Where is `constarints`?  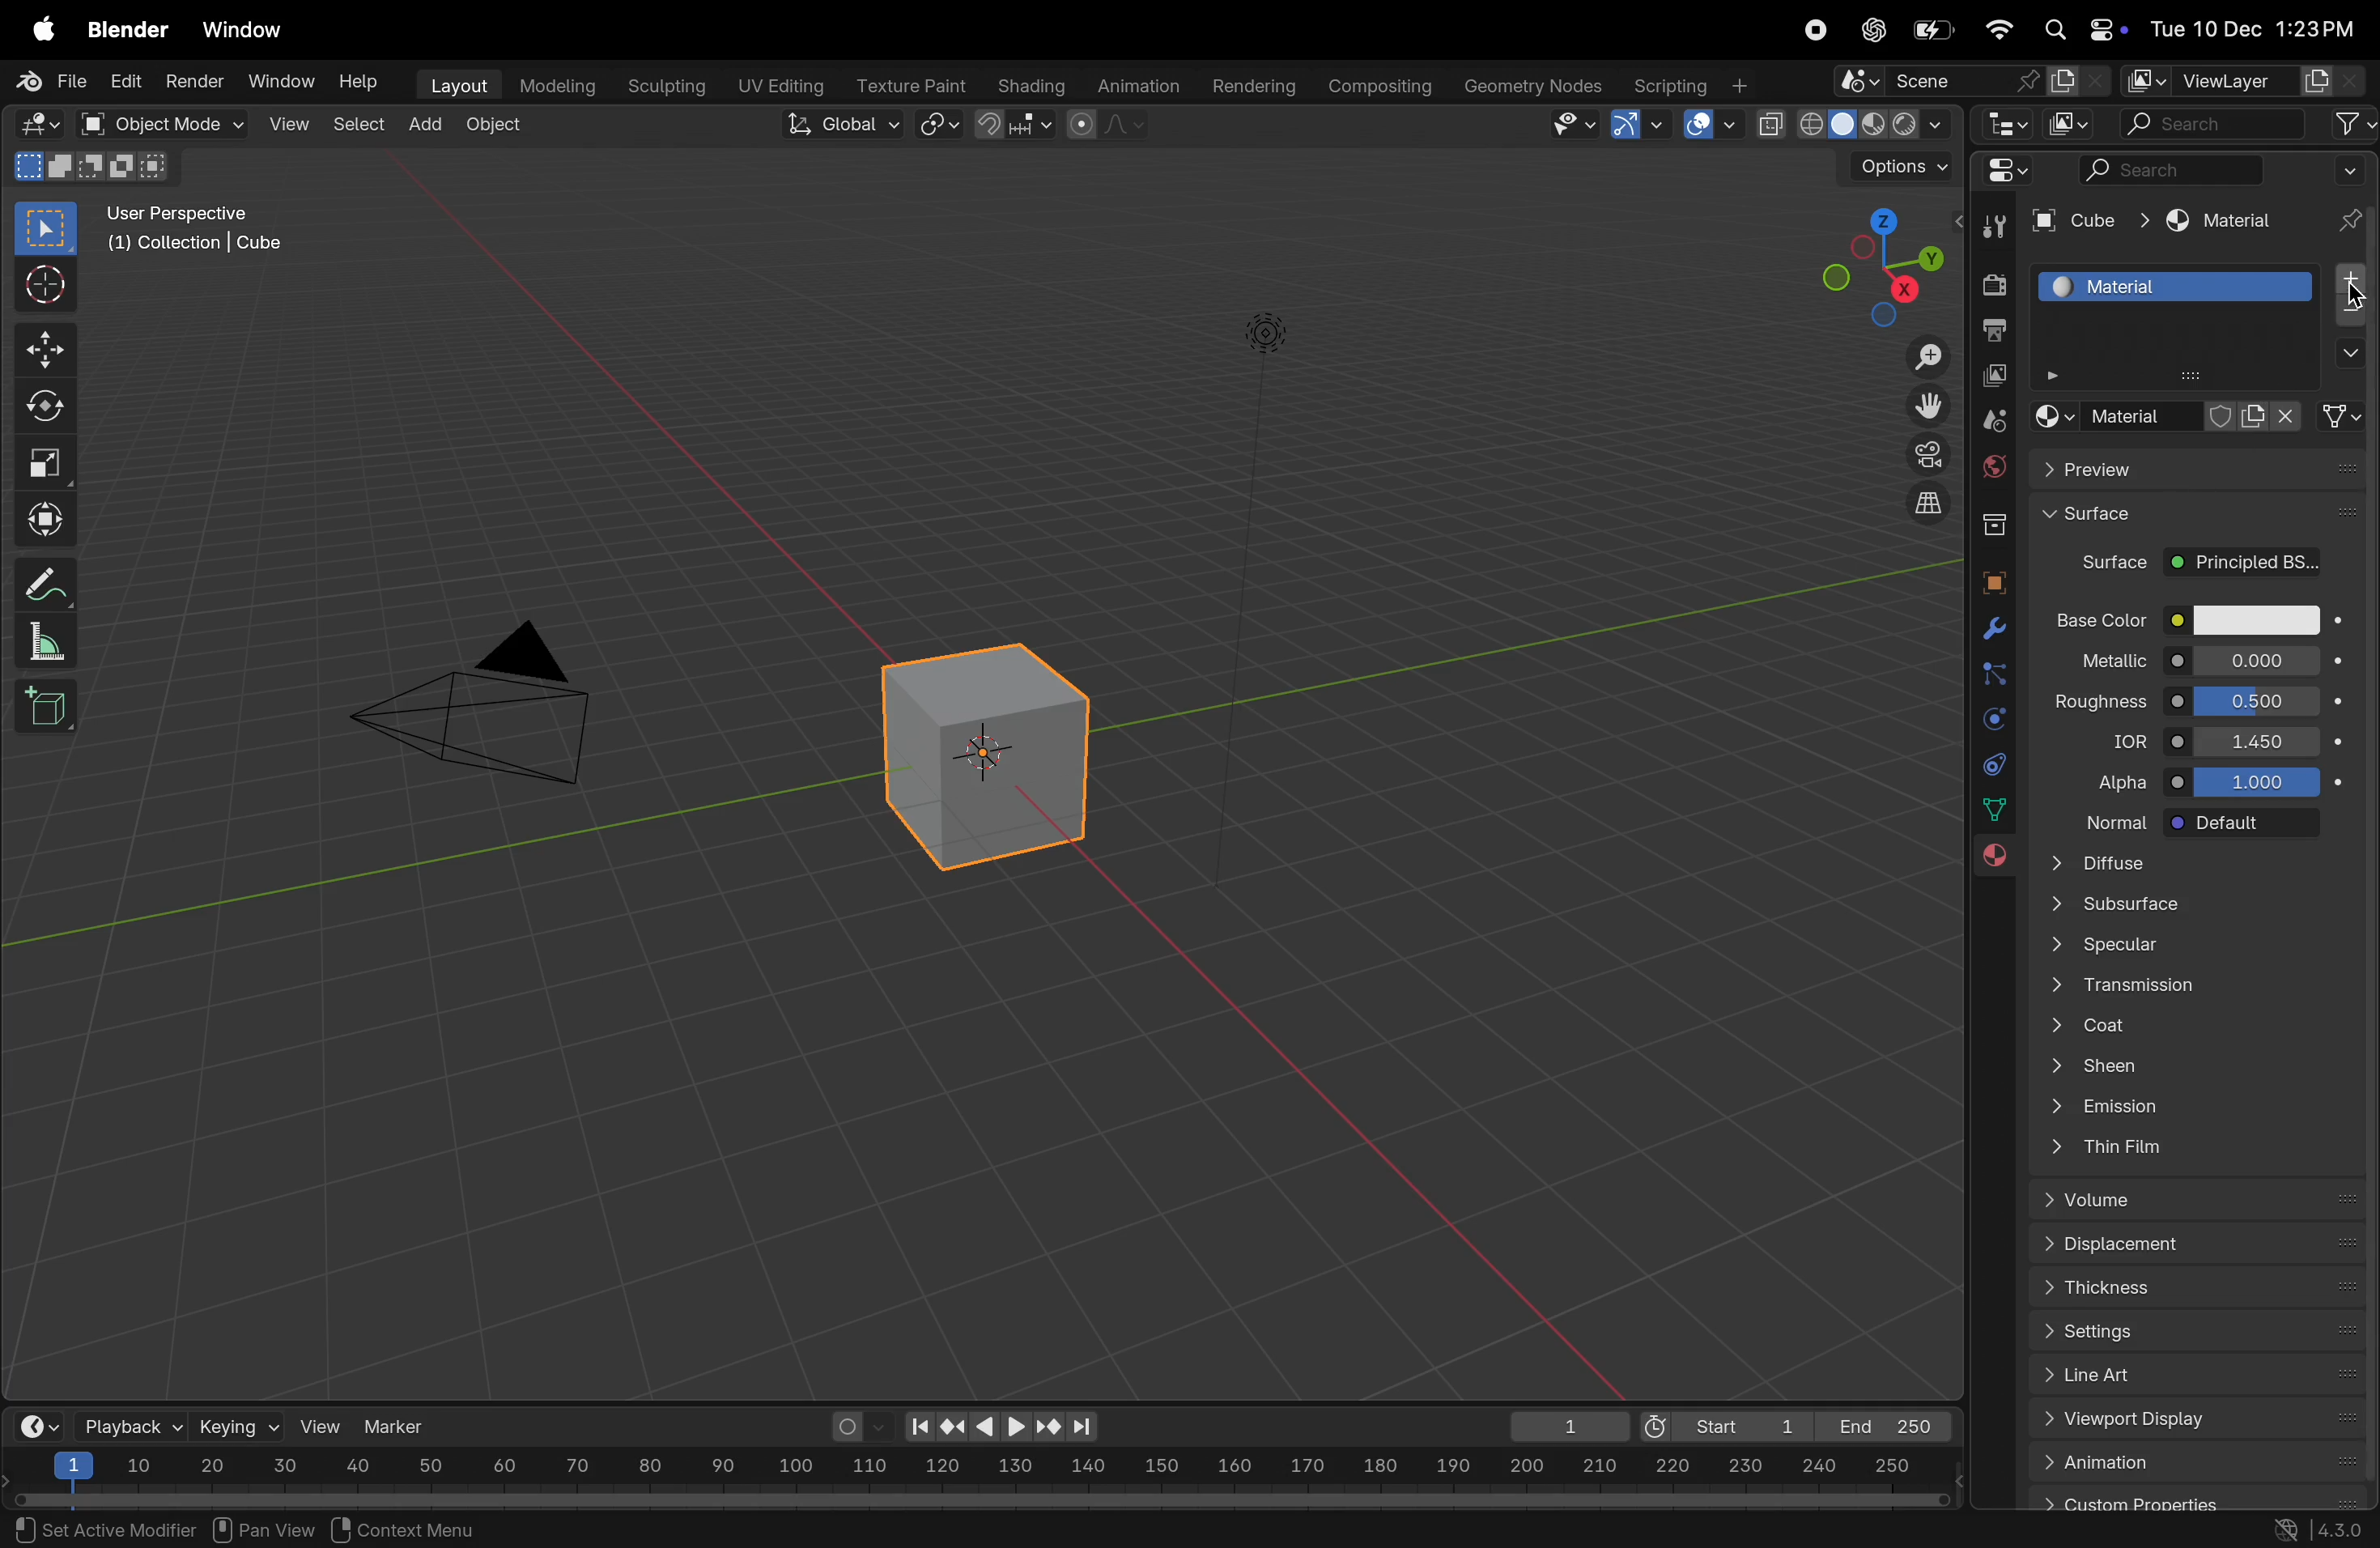
constarints is located at coordinates (1994, 768).